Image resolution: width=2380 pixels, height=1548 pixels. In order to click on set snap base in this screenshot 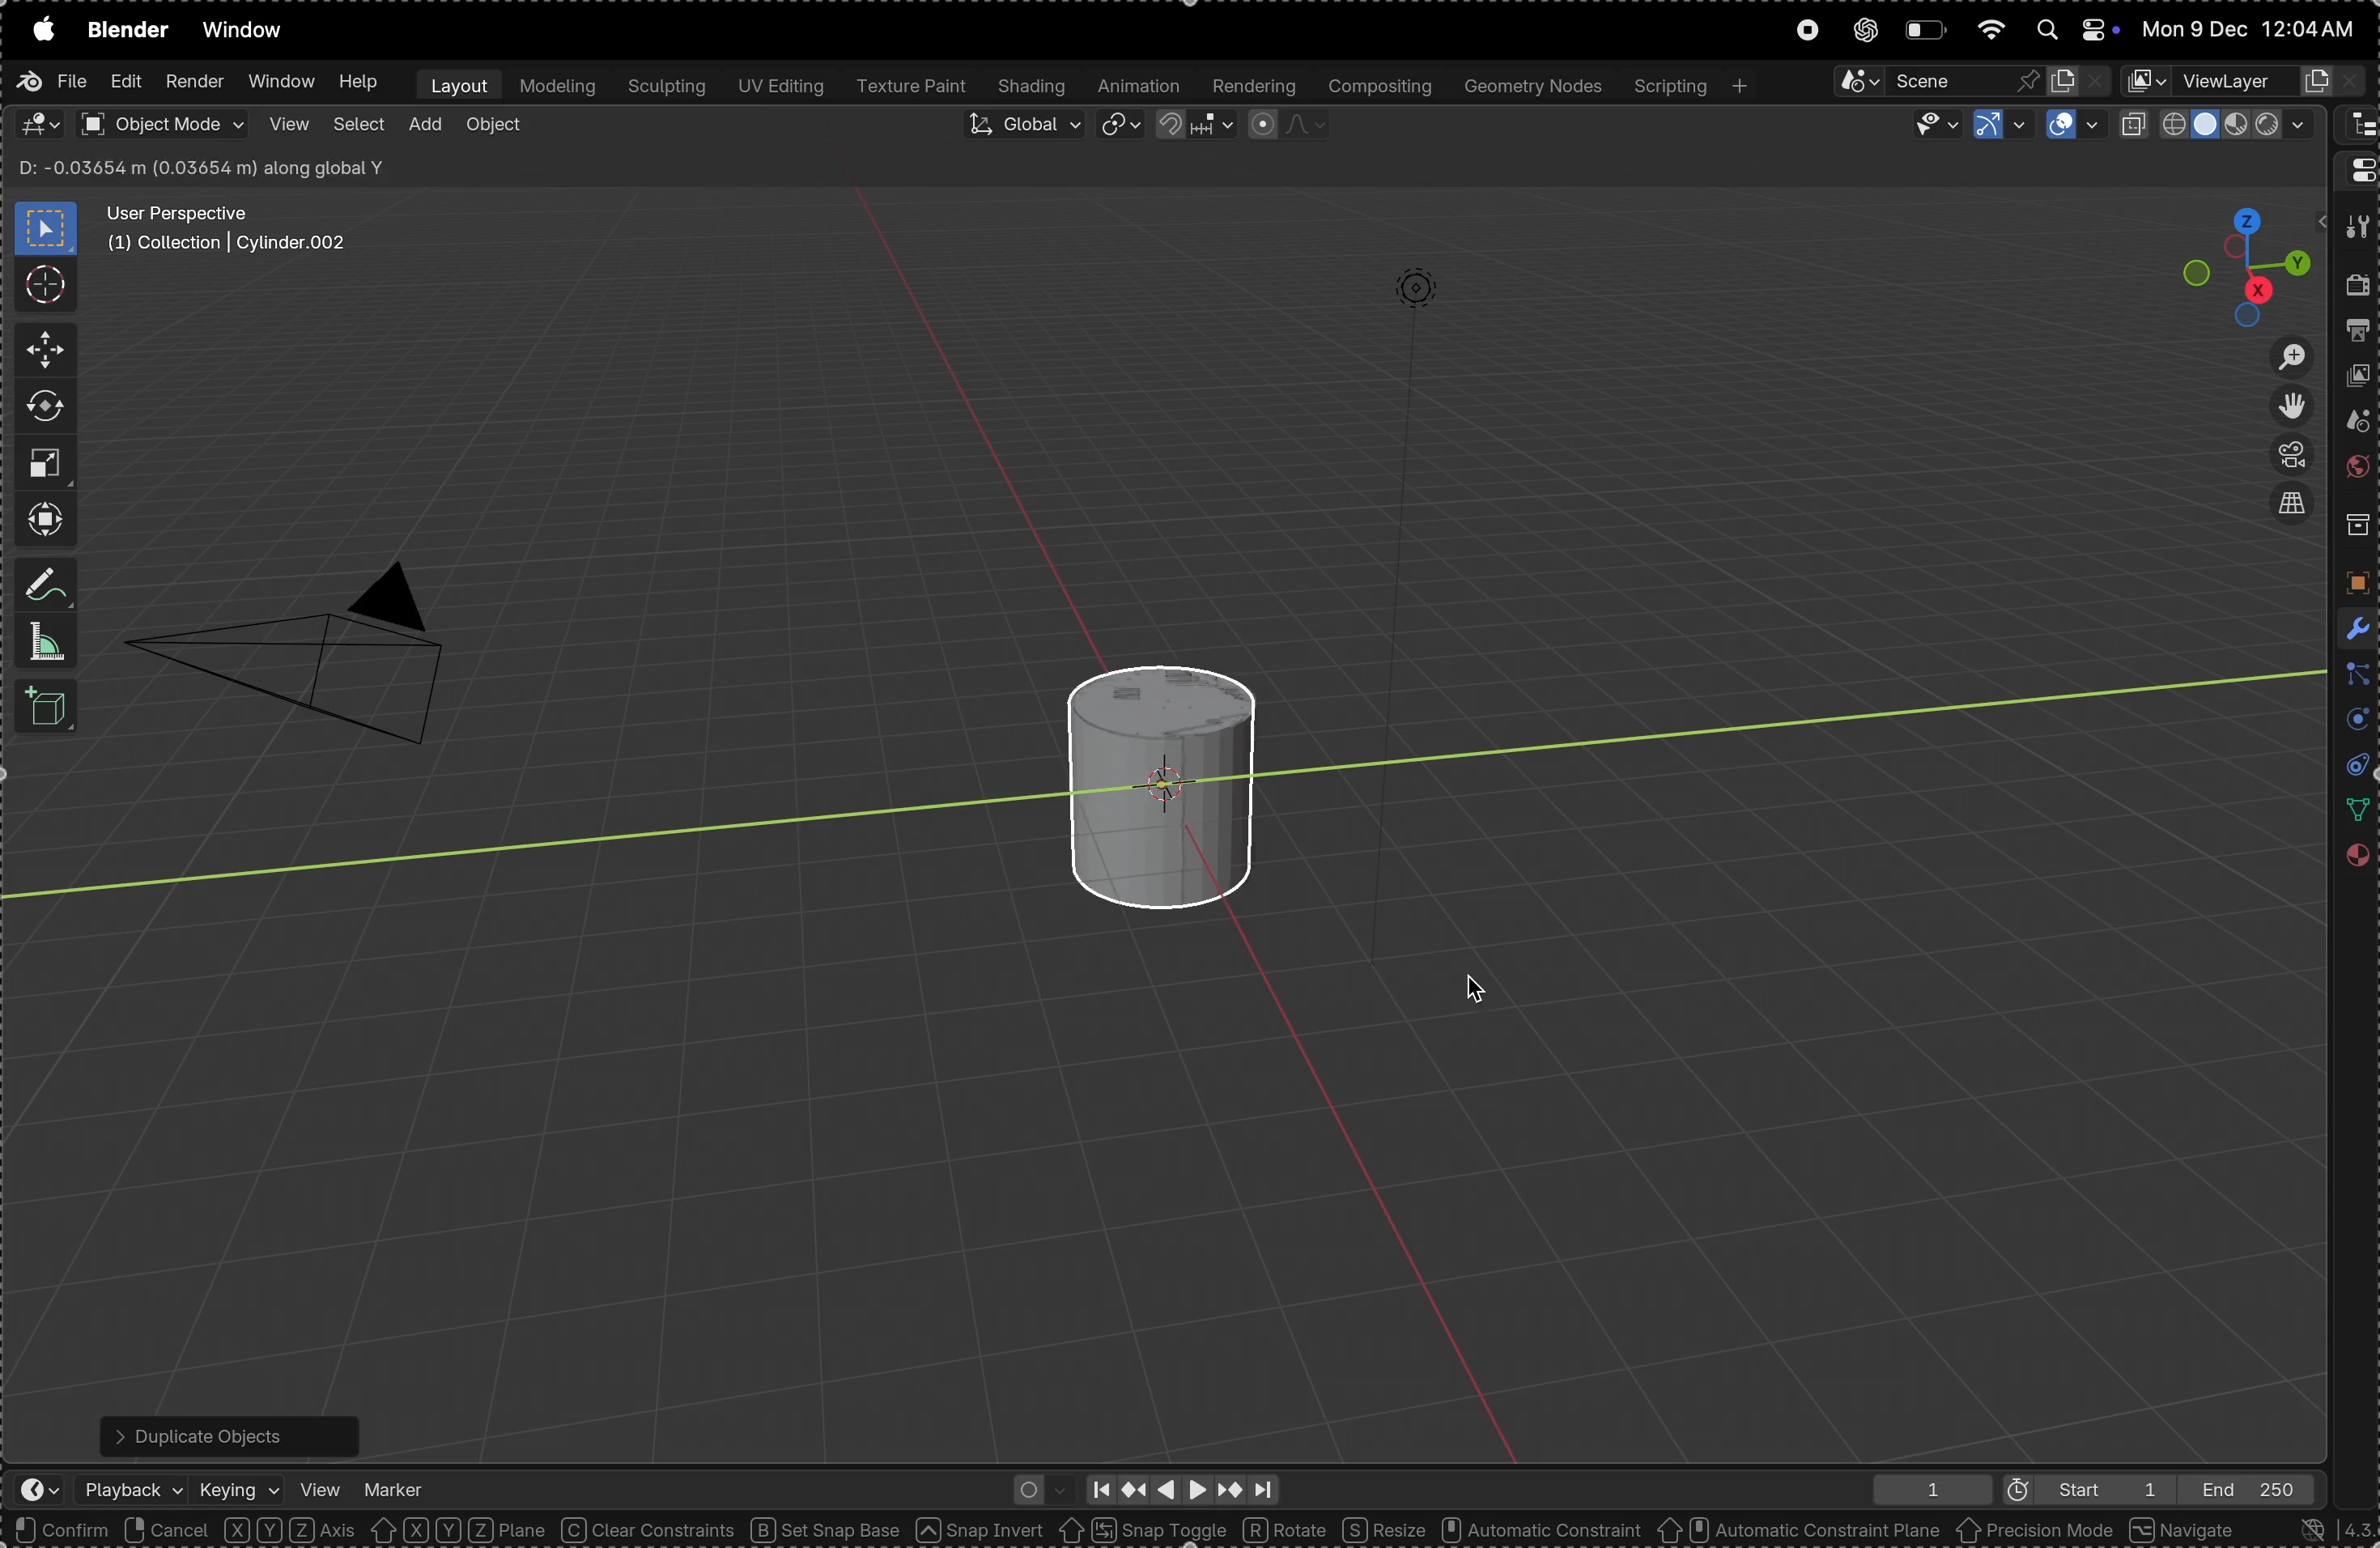, I will do `click(833, 1530)`.